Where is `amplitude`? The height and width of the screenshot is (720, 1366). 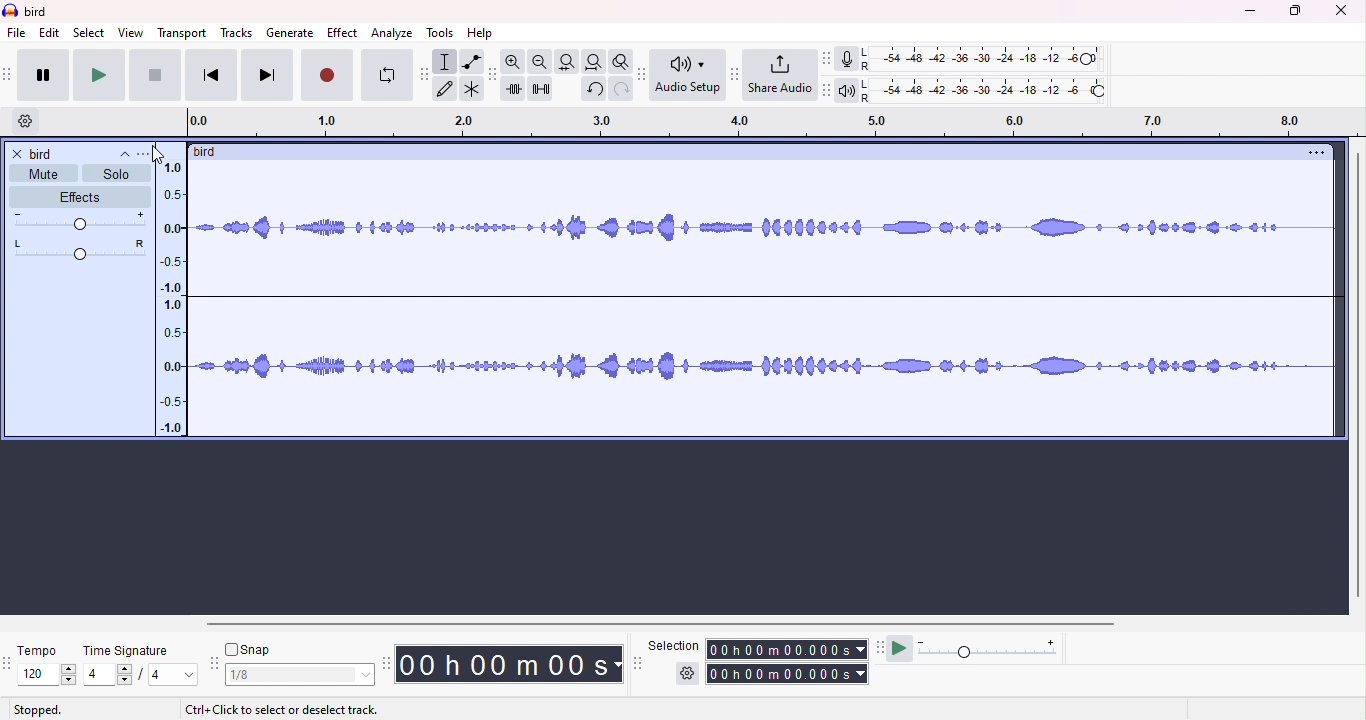 amplitude is located at coordinates (170, 297).